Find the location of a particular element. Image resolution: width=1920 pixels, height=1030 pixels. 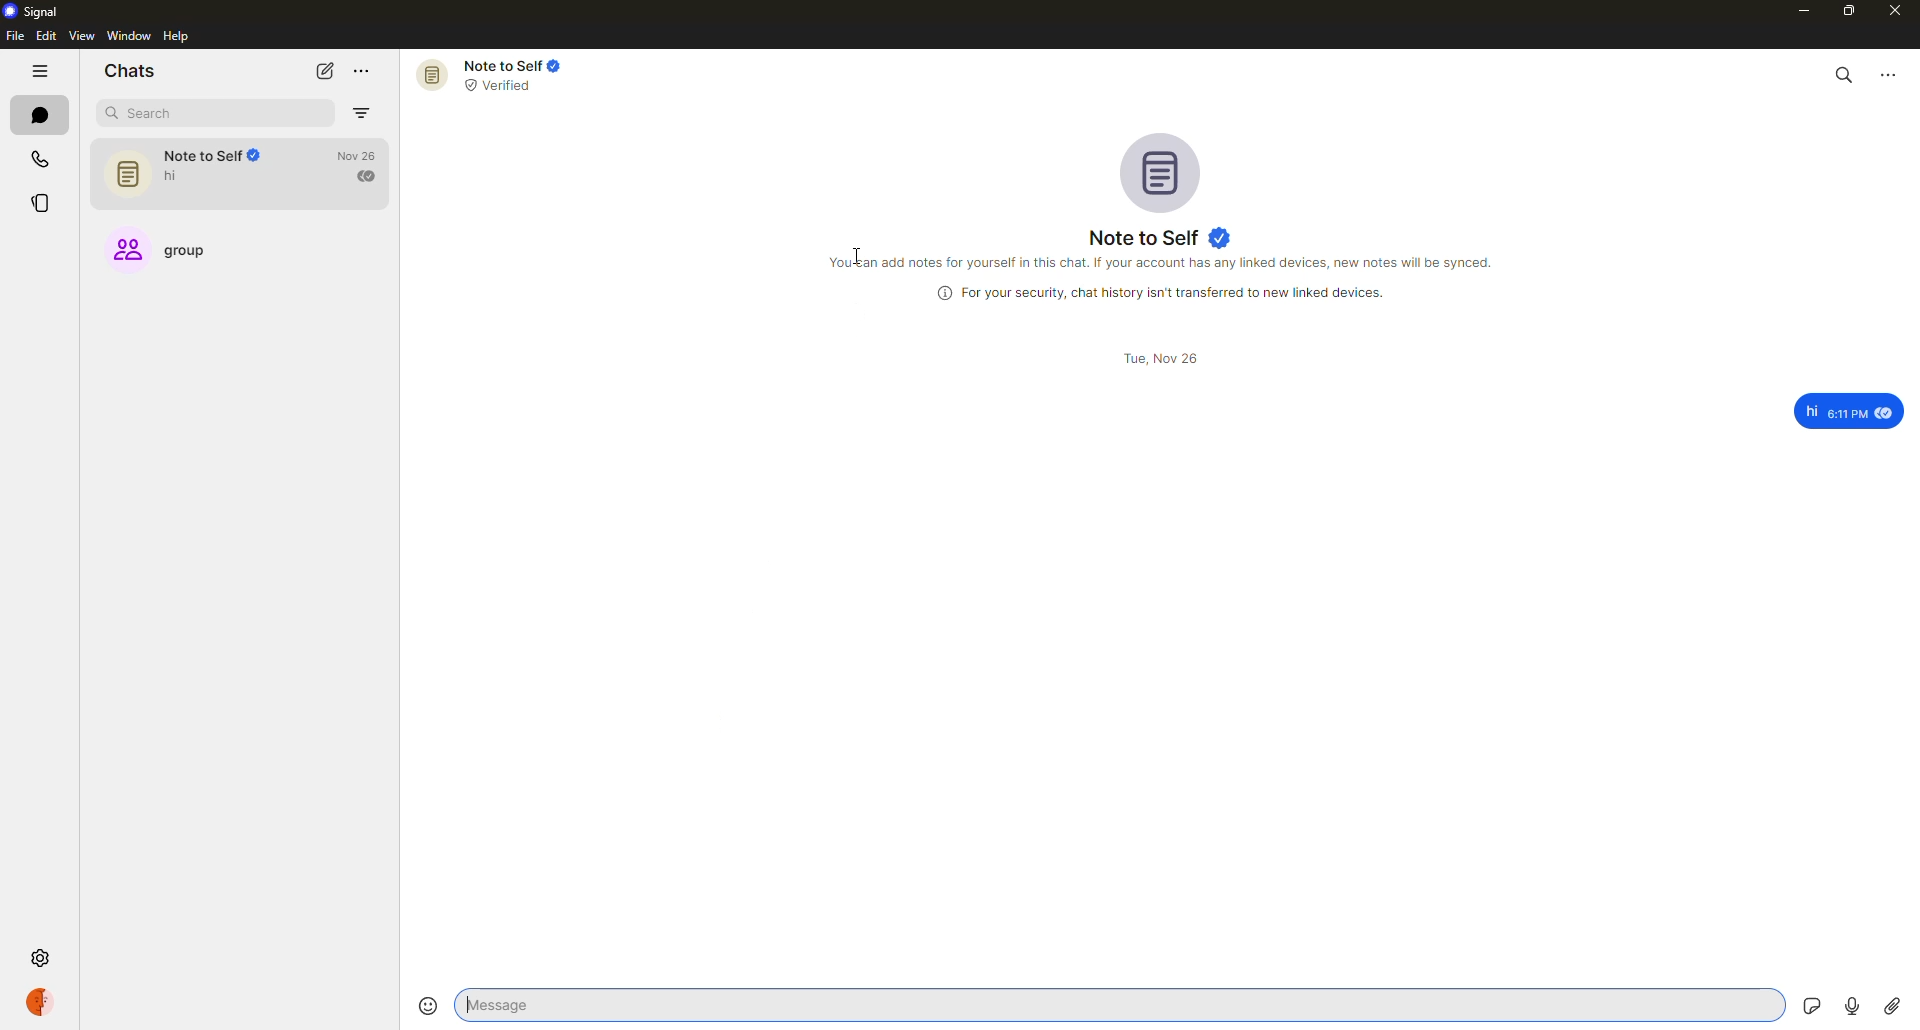

note to self is located at coordinates (1161, 236).